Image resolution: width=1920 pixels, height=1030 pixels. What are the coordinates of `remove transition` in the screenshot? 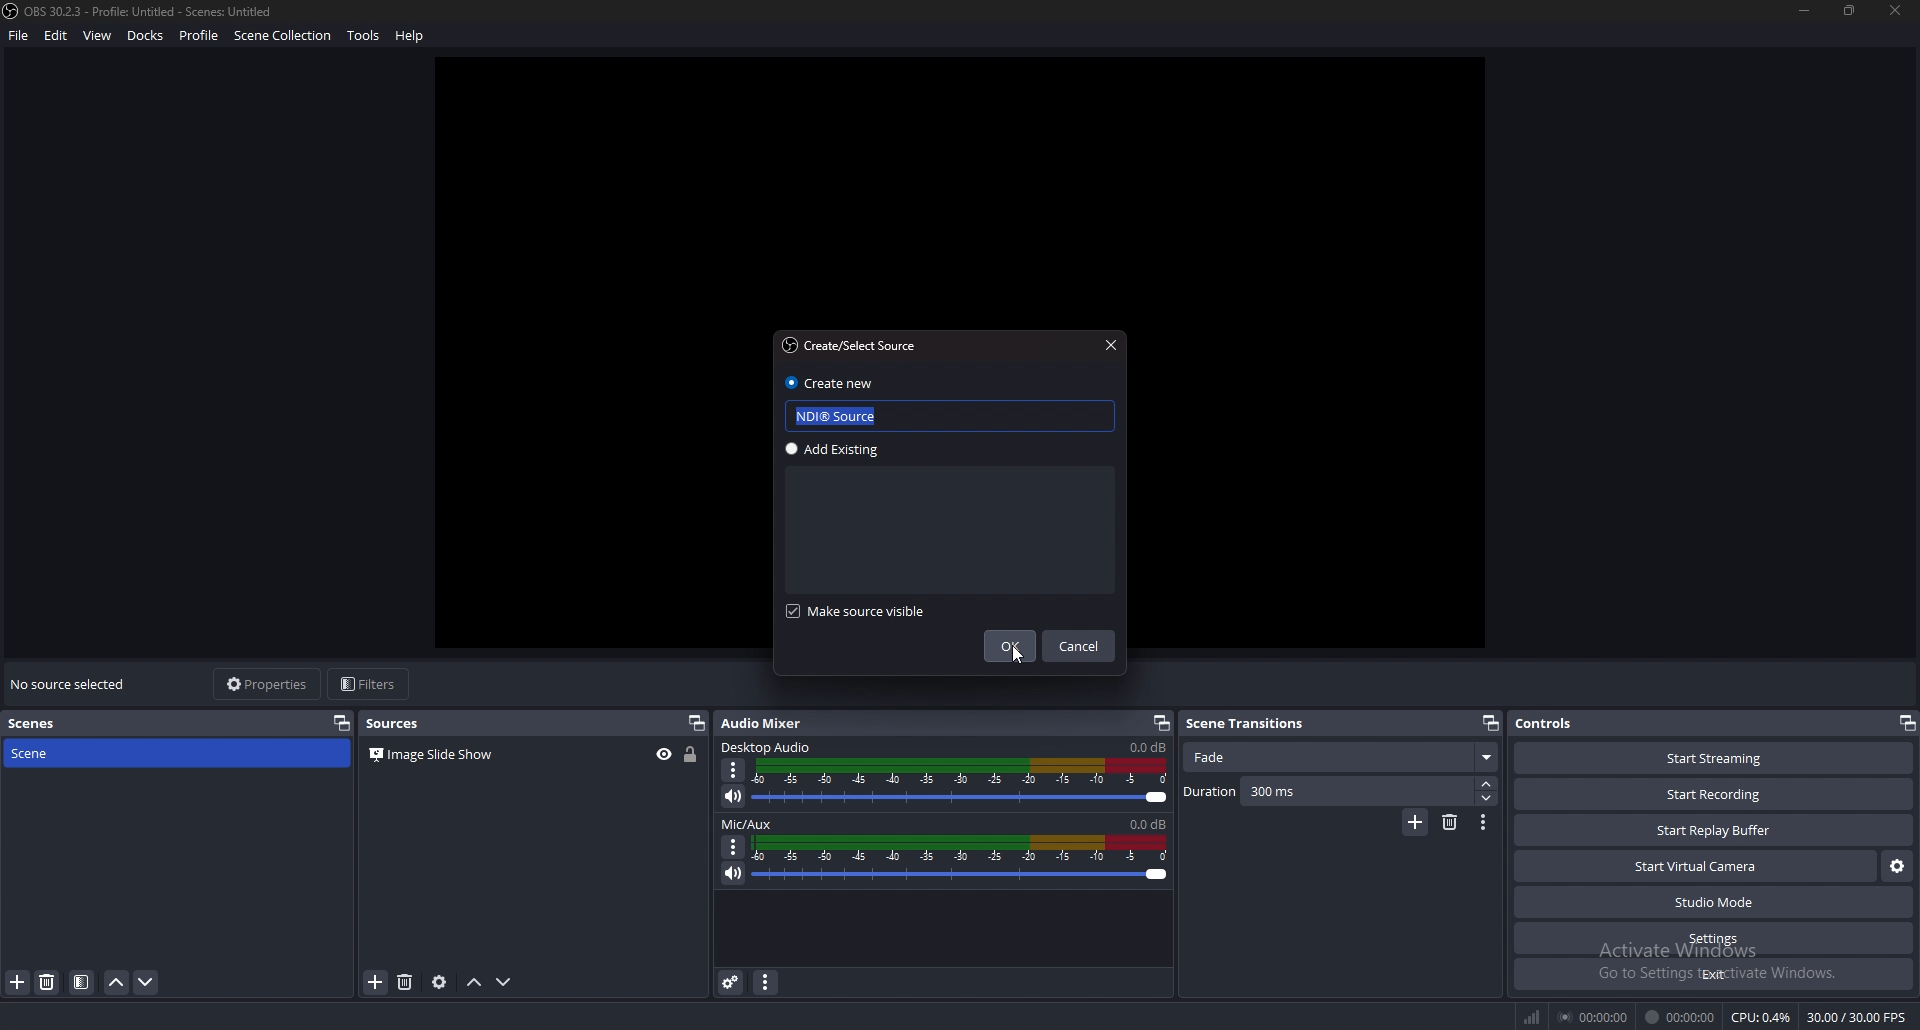 It's located at (1449, 824).